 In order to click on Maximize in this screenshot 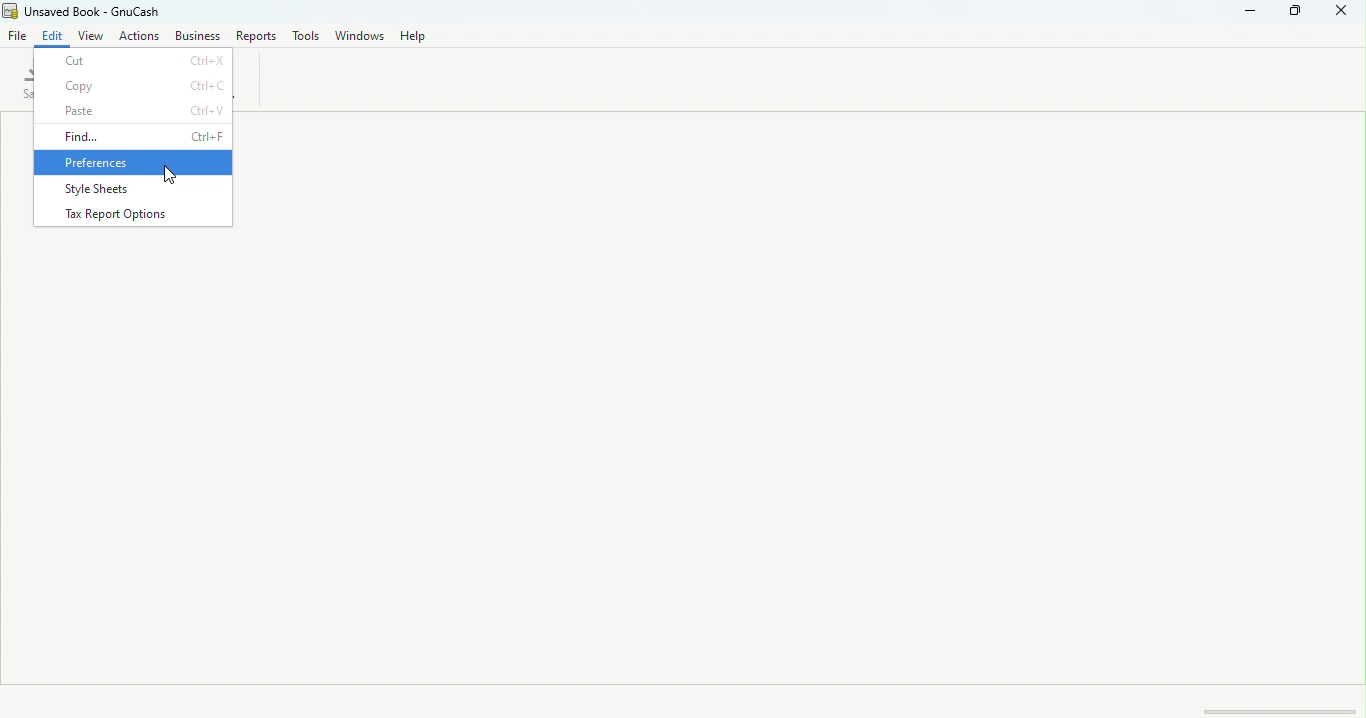, I will do `click(1297, 15)`.